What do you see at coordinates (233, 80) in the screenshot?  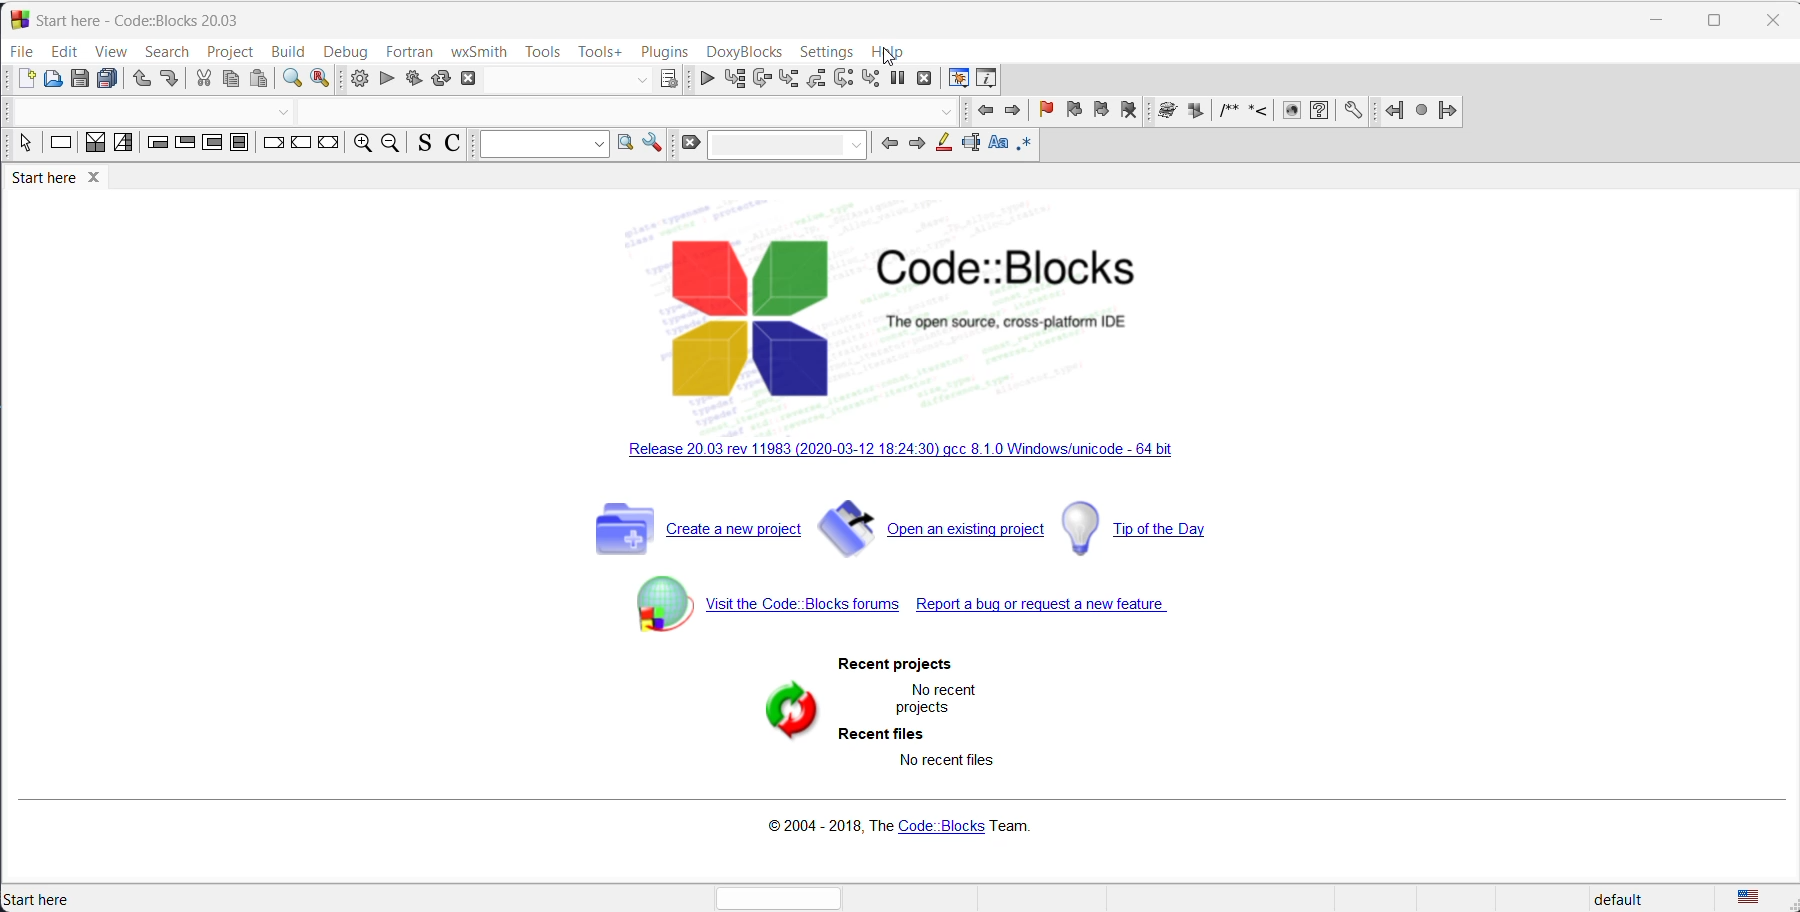 I see `copy` at bounding box center [233, 80].